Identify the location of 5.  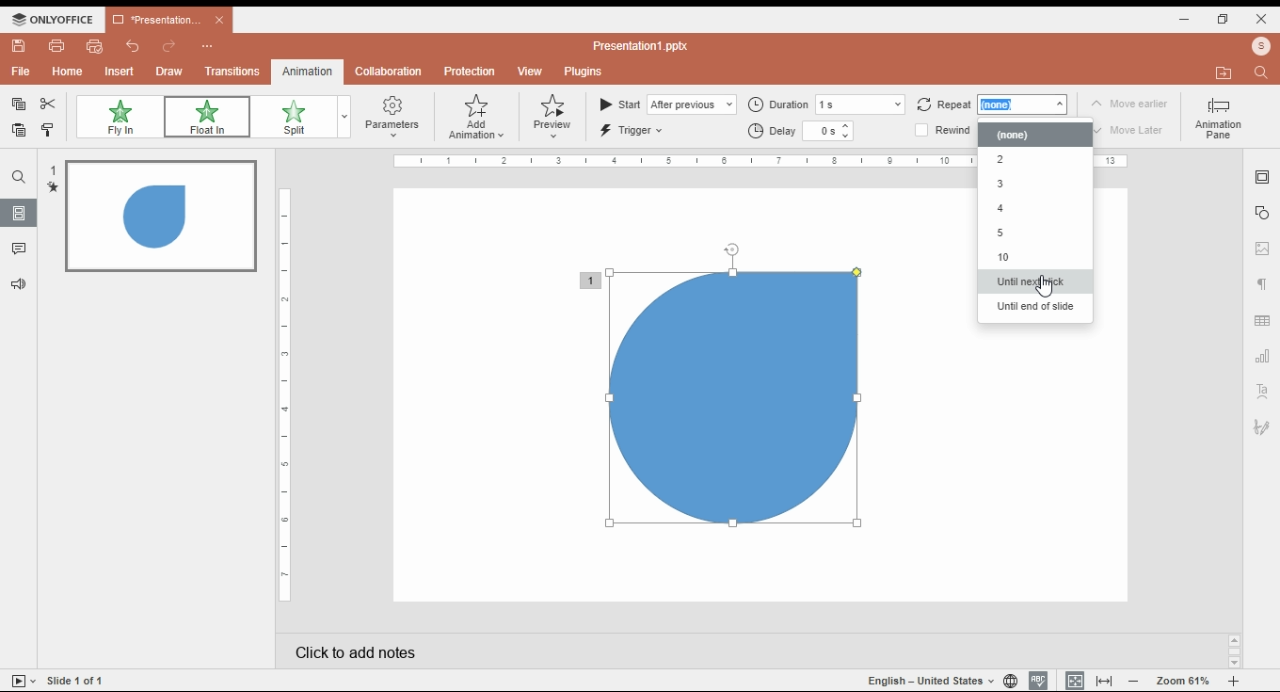
(1034, 232).